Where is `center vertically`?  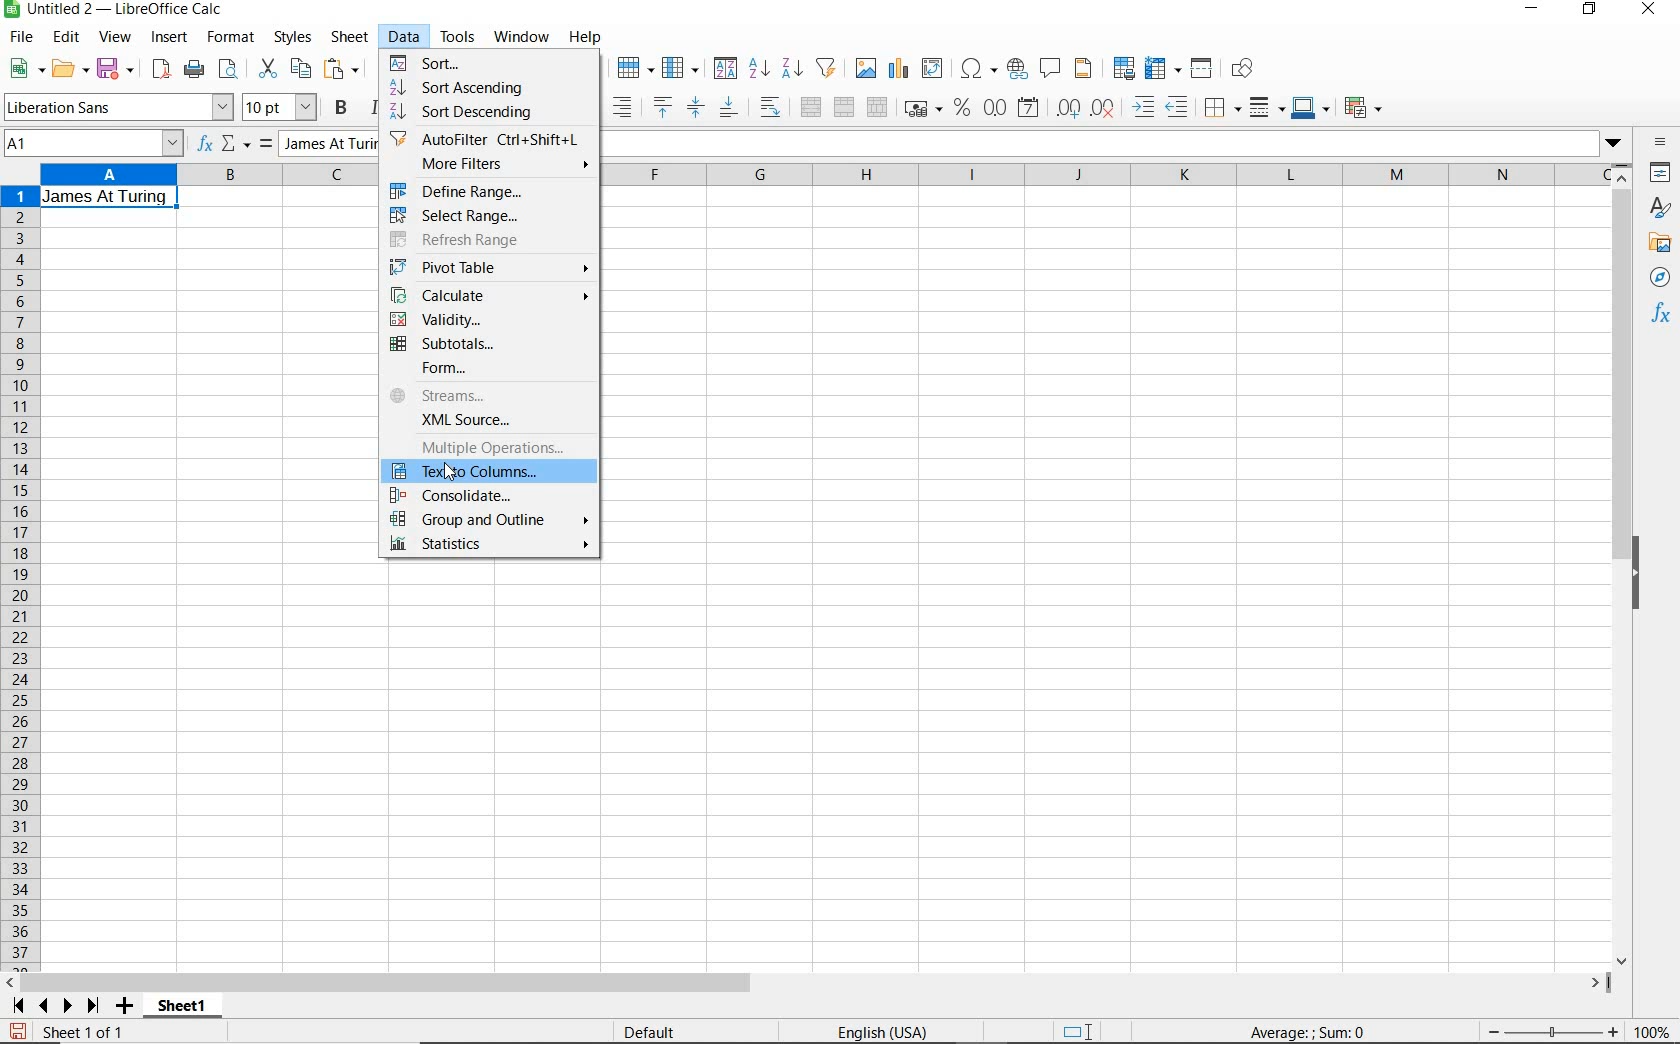 center vertically is located at coordinates (697, 107).